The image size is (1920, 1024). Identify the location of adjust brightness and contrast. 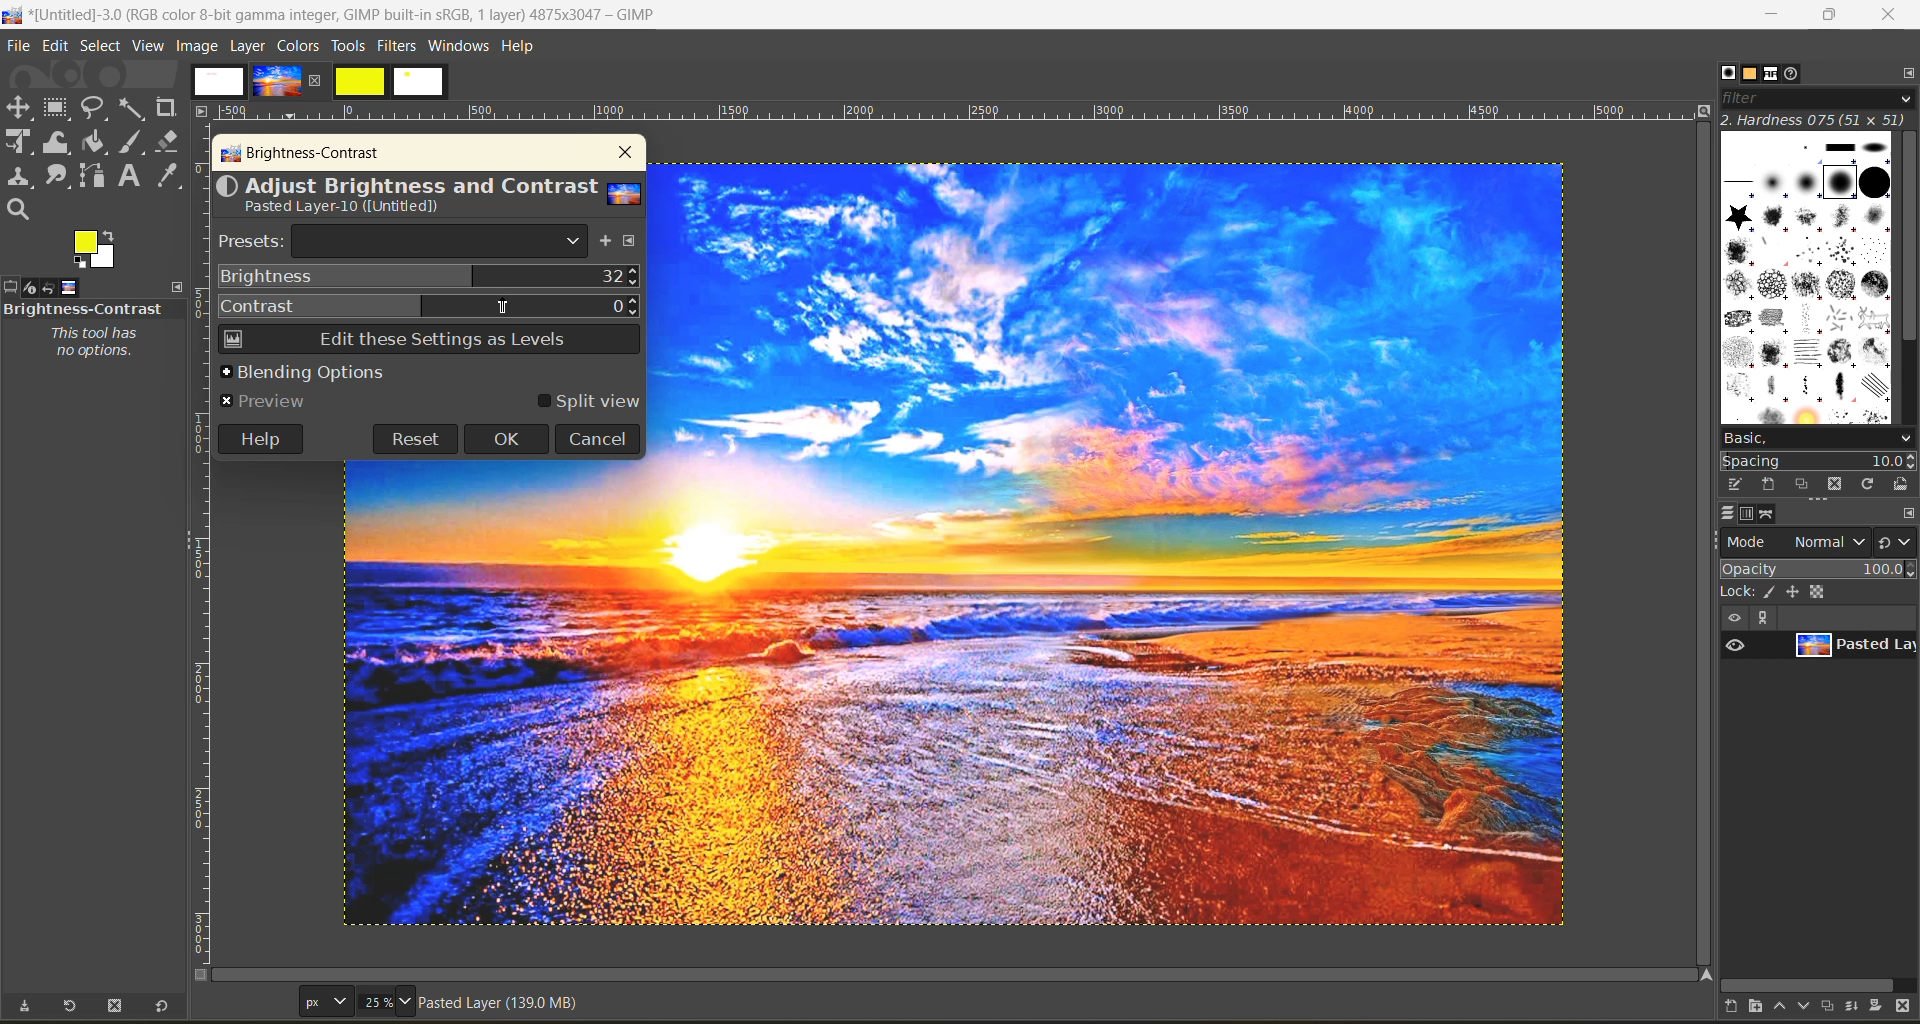
(428, 197).